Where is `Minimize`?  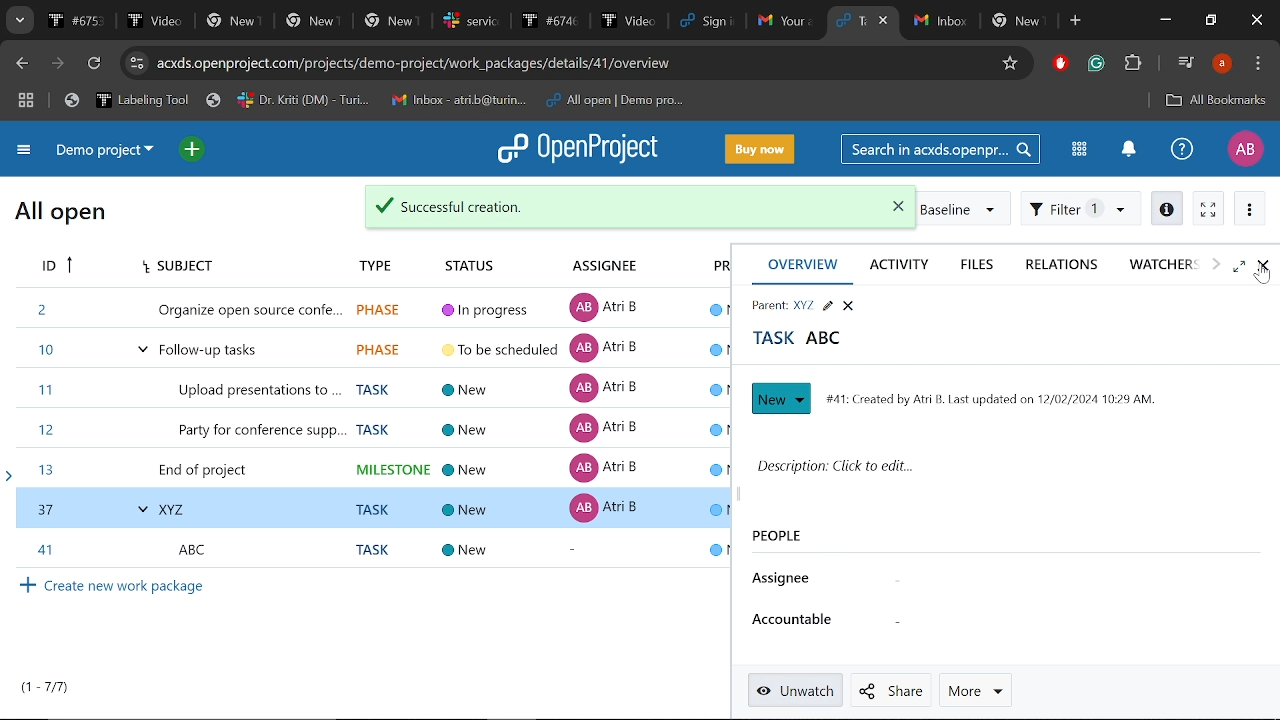 Minimize is located at coordinates (1168, 20).